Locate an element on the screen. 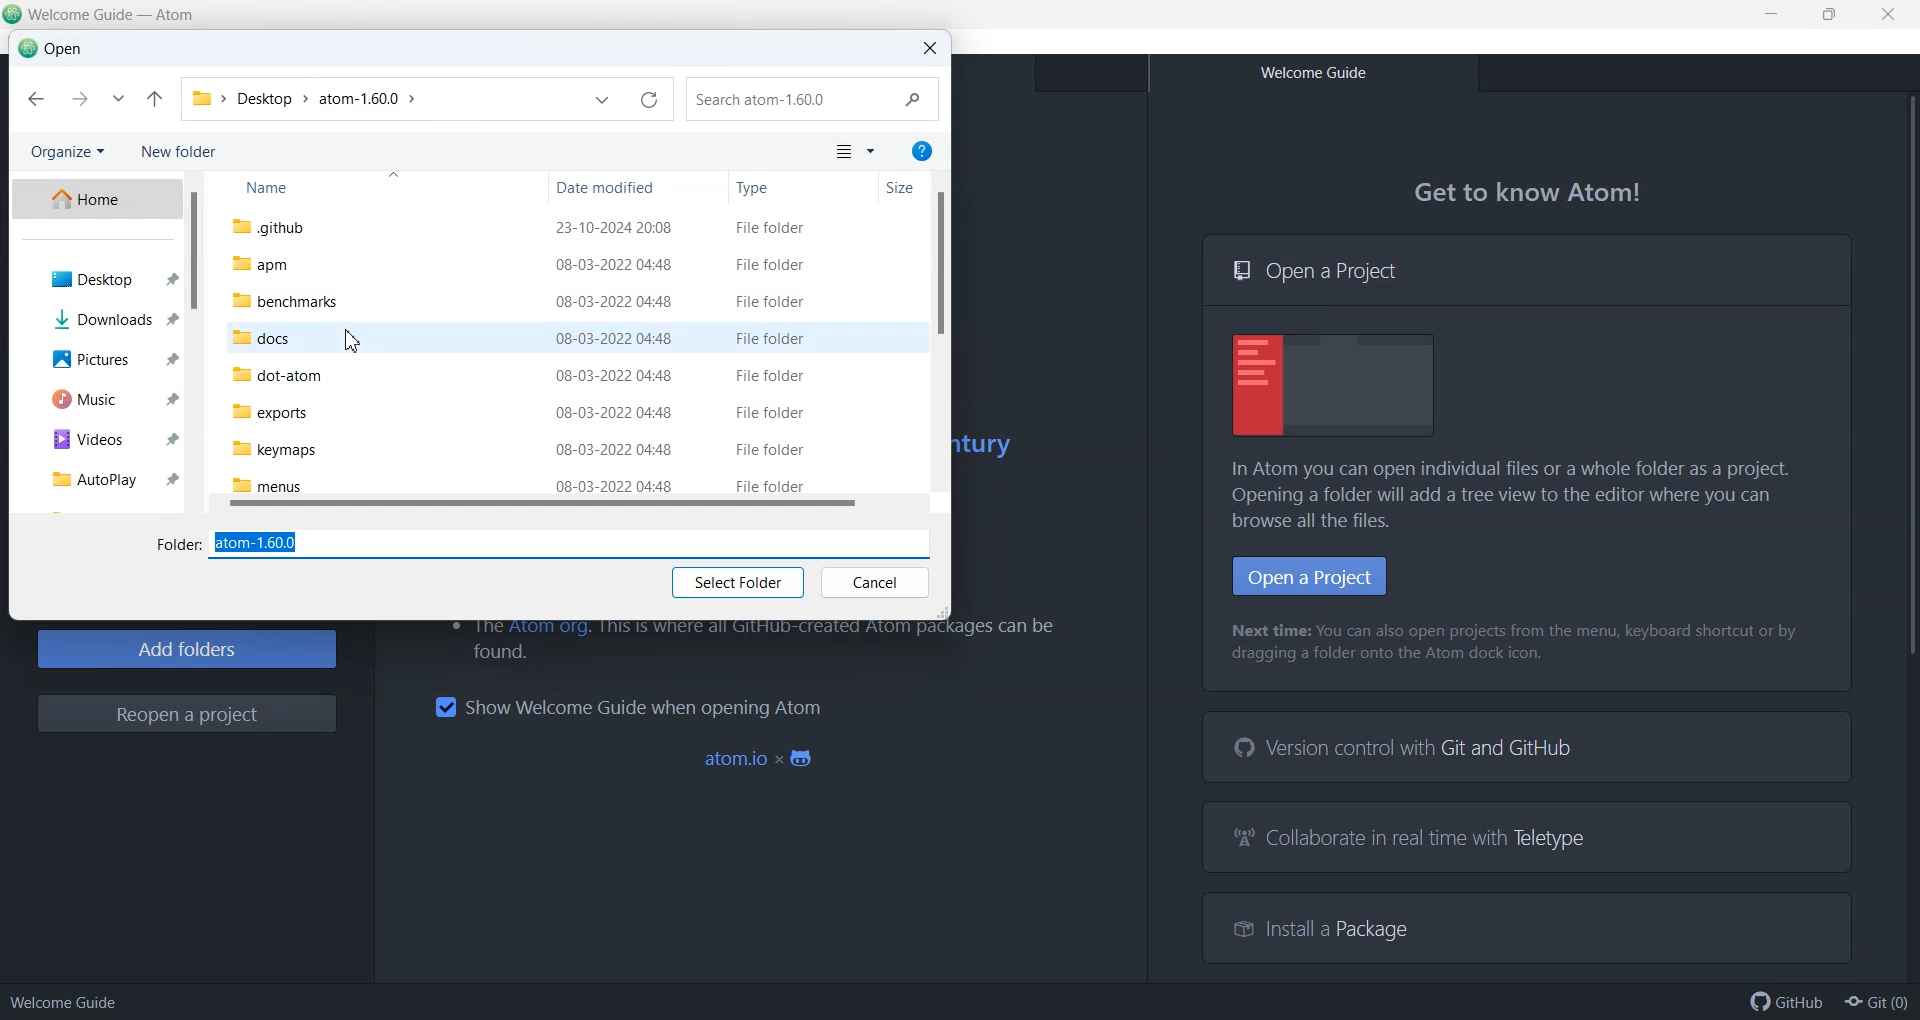 The width and height of the screenshot is (1920, 1020). The Atom org. This is where all GitHub-created Atom packages can be found. is located at coordinates (745, 641).